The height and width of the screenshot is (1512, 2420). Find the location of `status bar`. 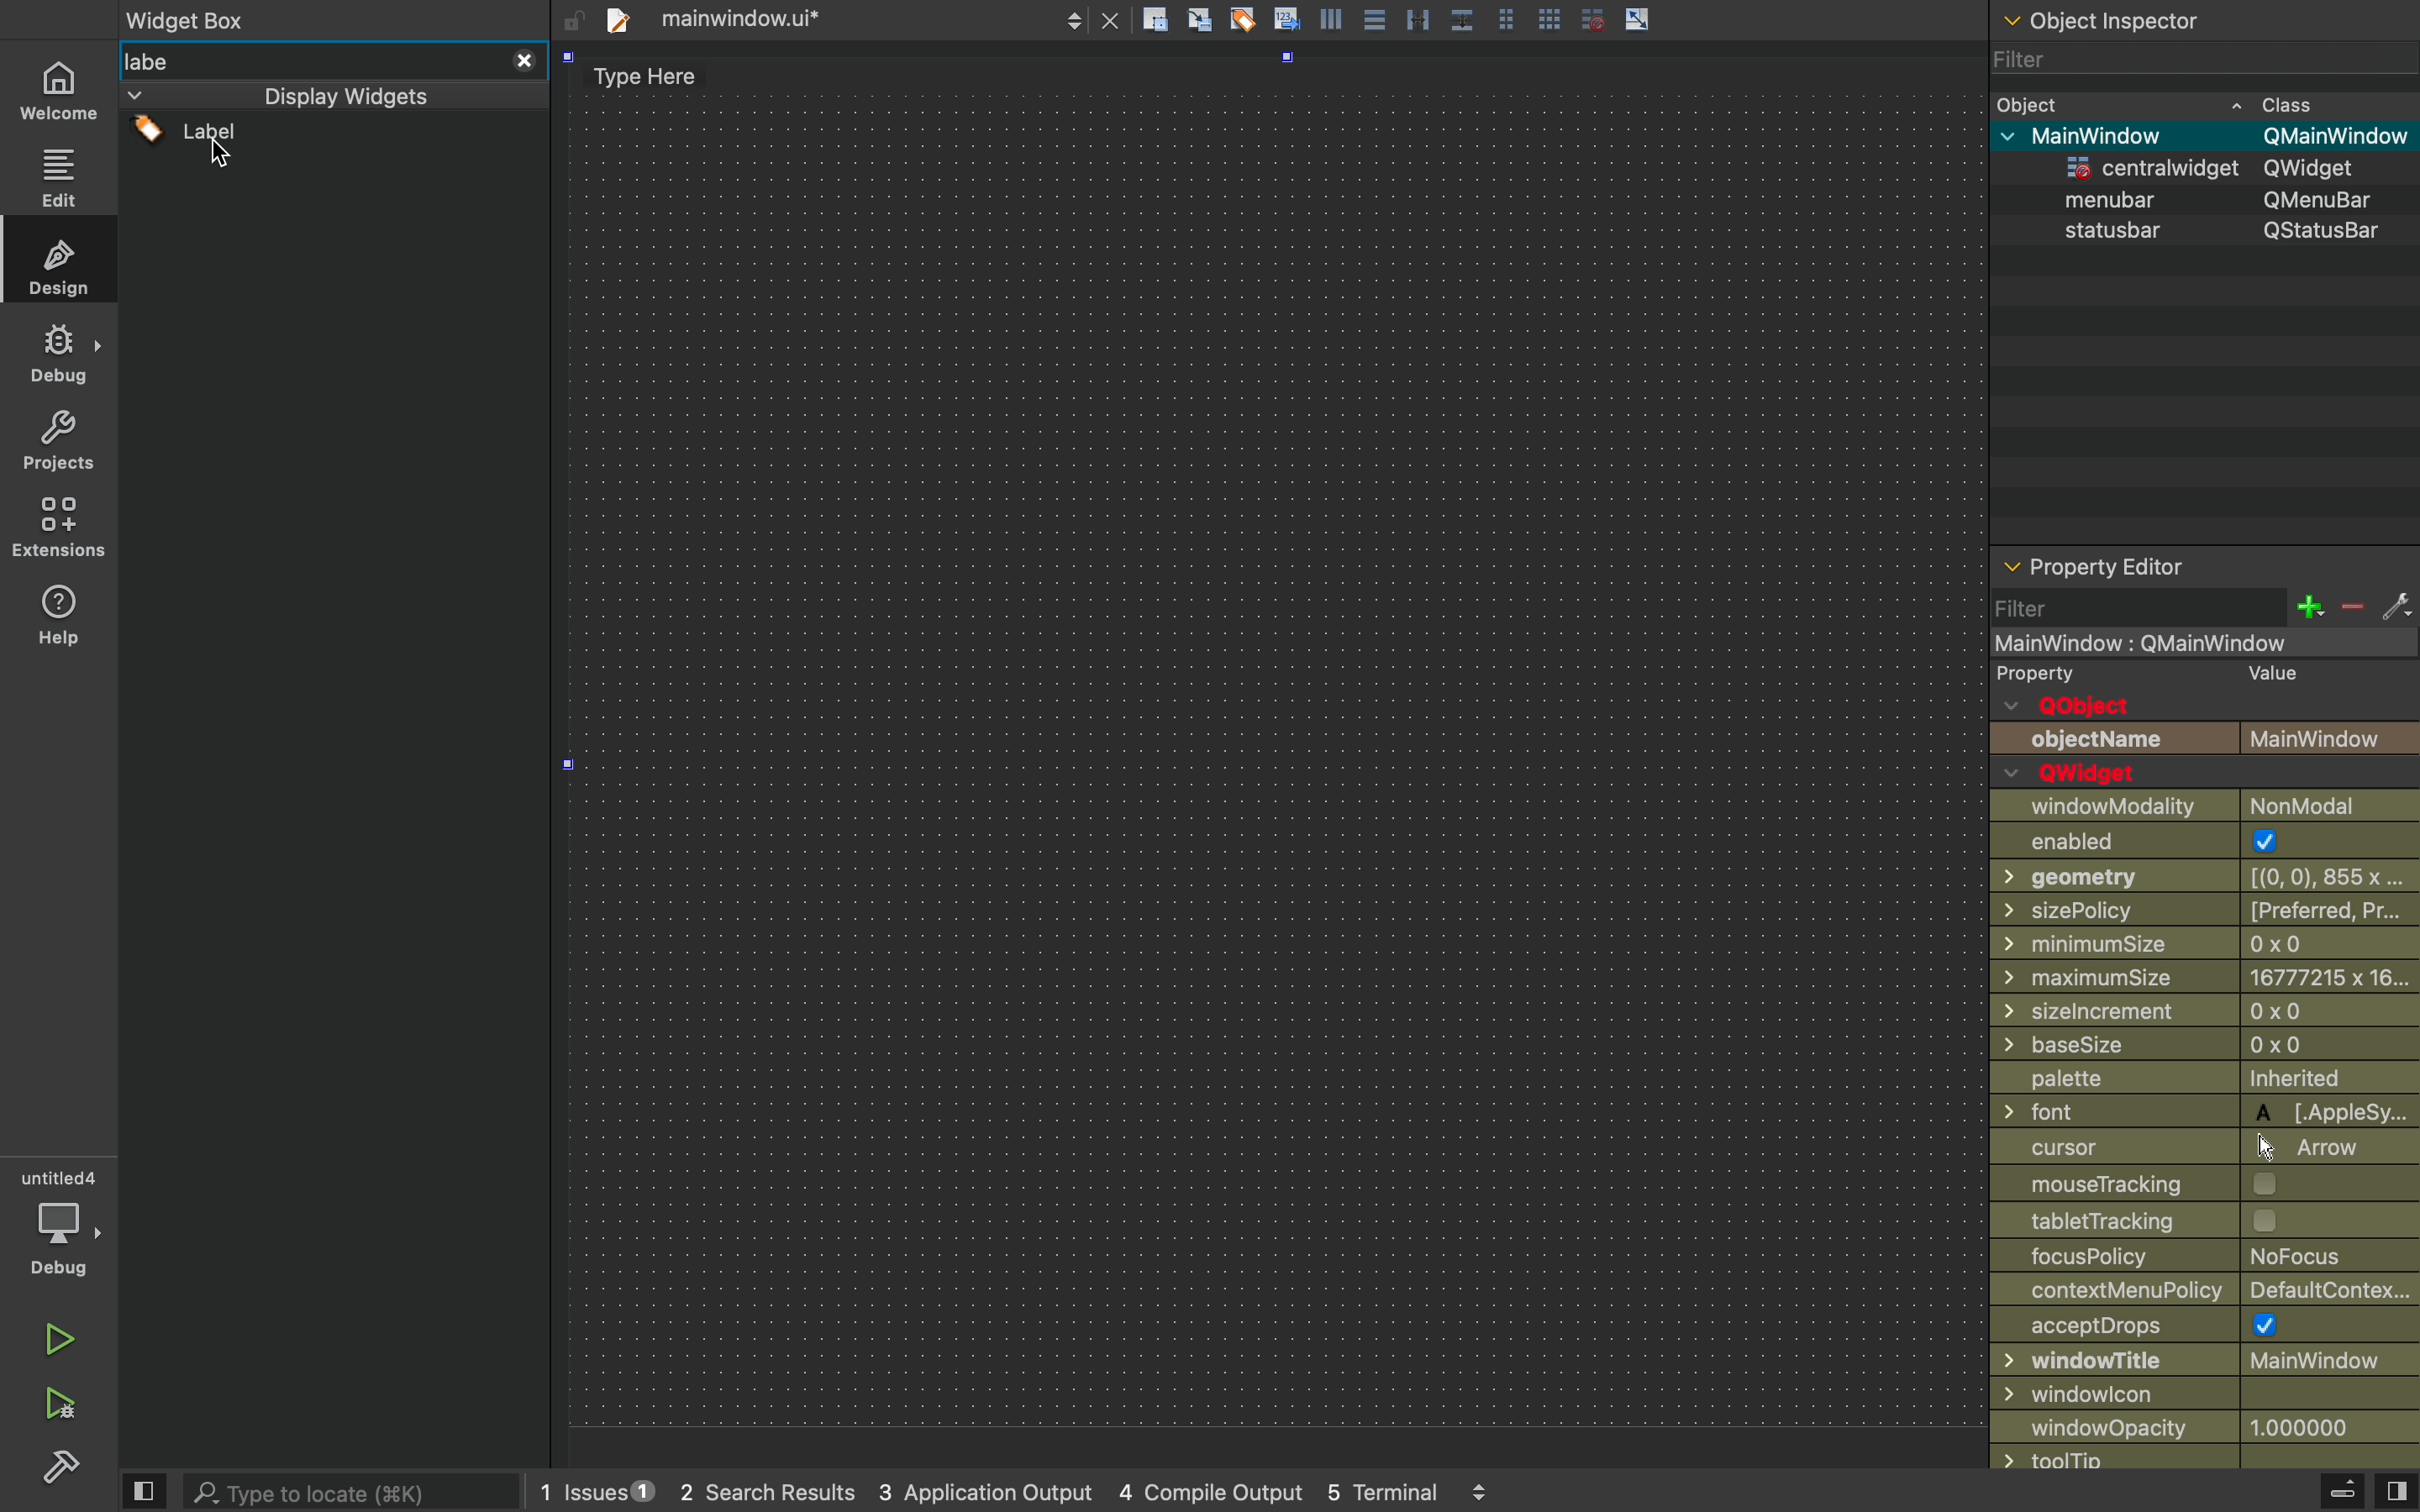

status bar is located at coordinates (2206, 232).